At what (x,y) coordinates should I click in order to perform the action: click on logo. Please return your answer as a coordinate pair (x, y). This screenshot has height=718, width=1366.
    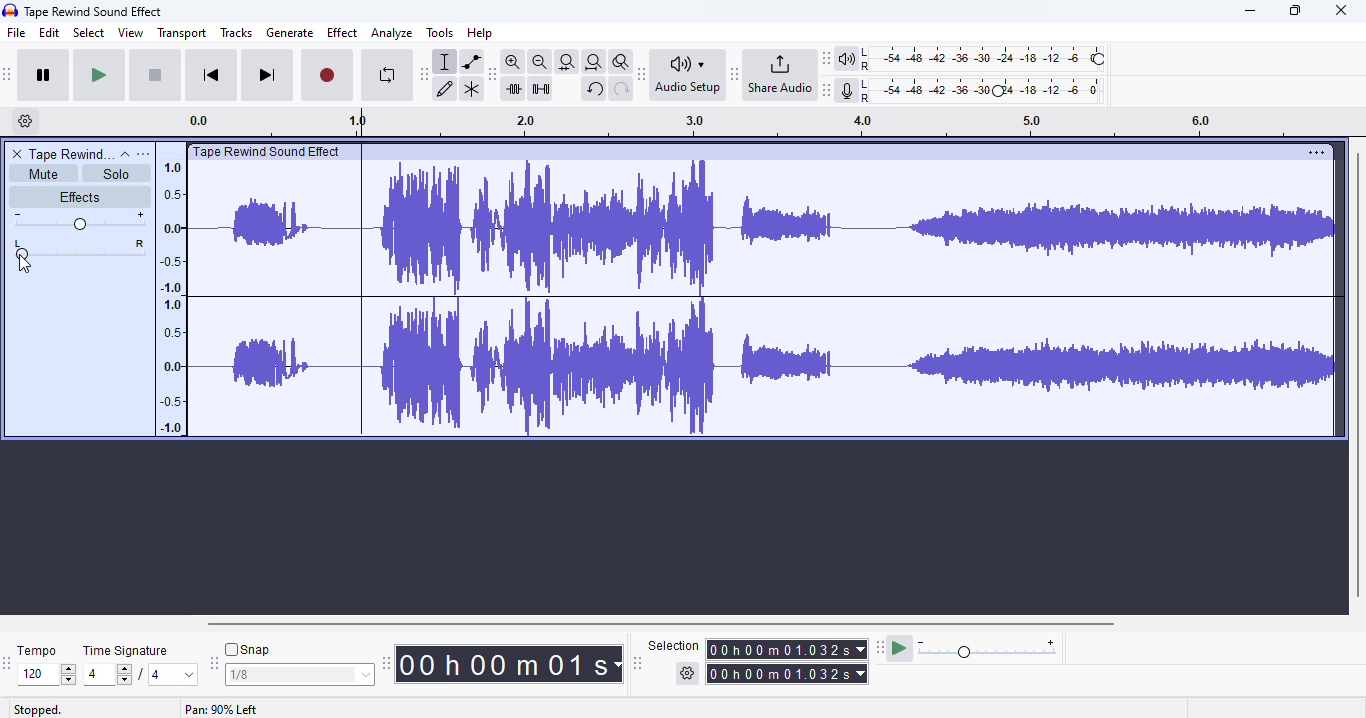
    Looking at the image, I should click on (10, 10).